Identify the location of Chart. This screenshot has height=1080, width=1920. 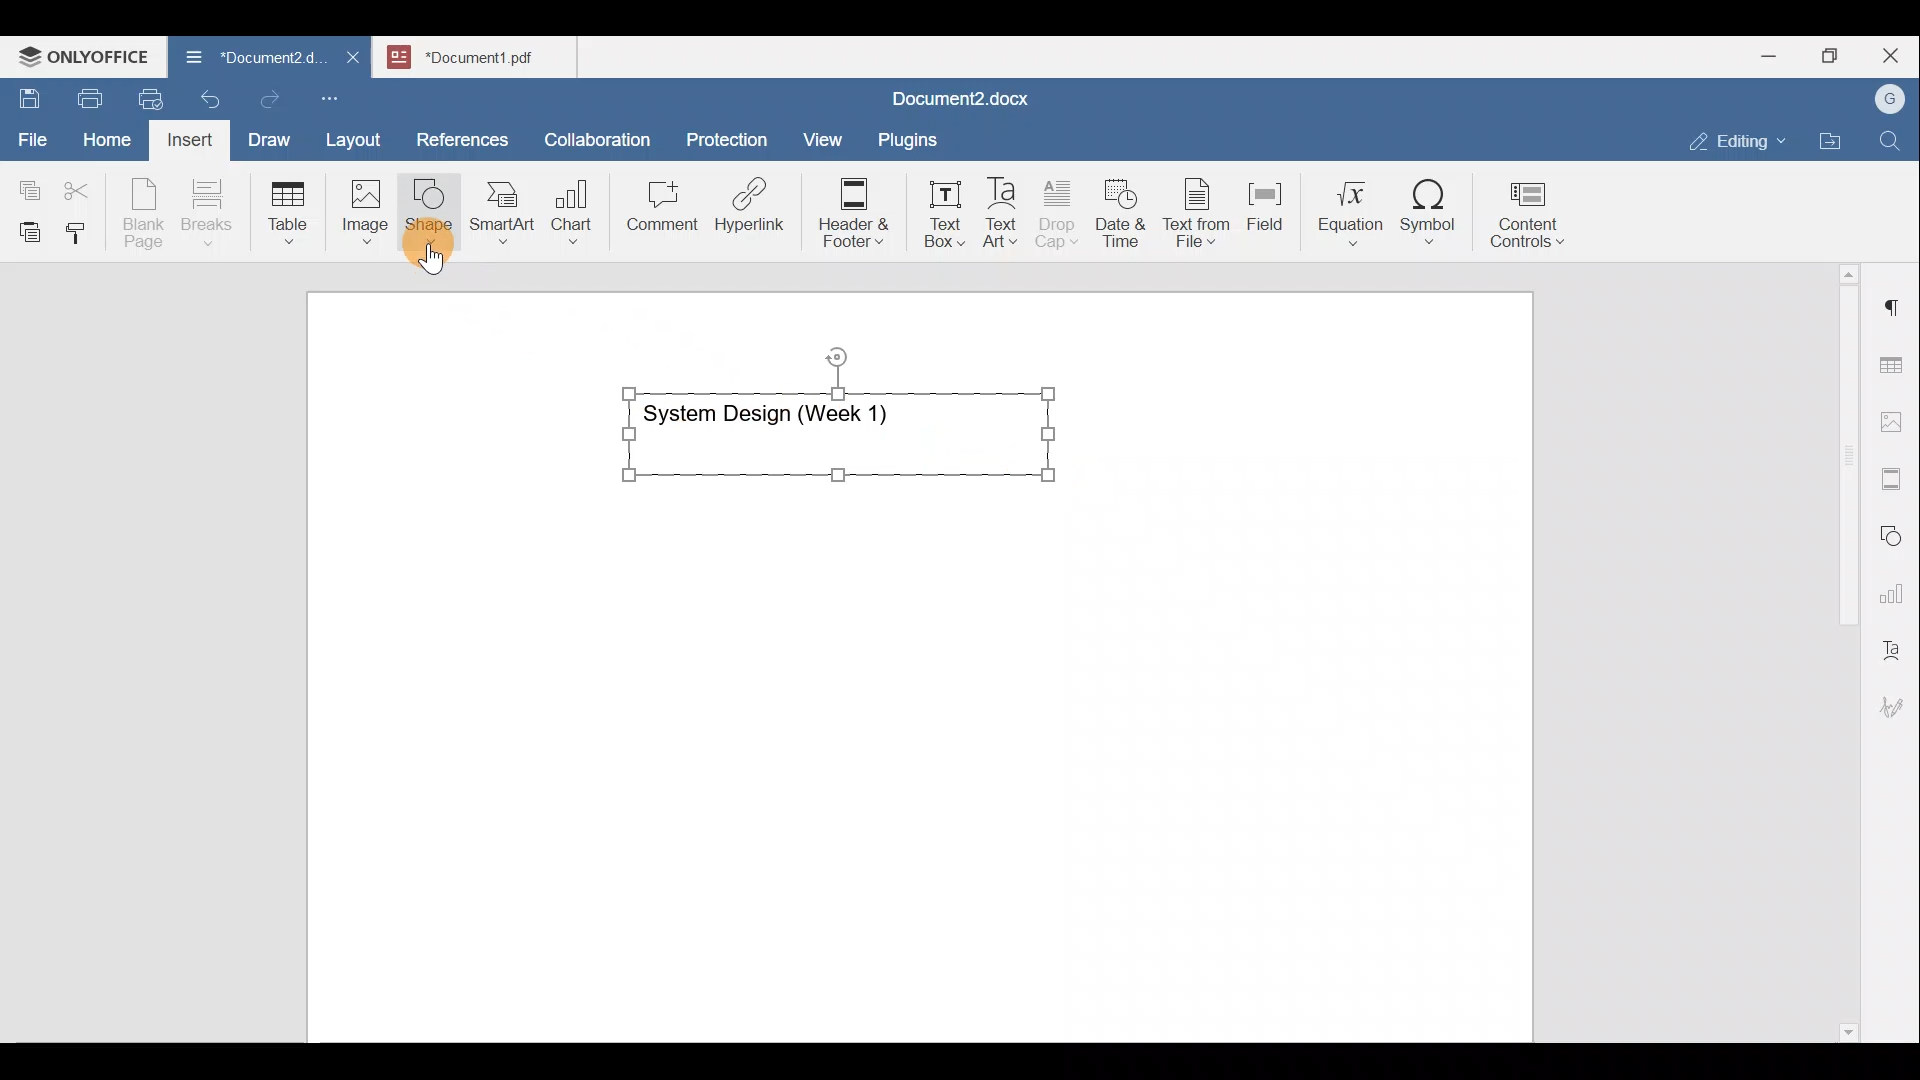
(568, 214).